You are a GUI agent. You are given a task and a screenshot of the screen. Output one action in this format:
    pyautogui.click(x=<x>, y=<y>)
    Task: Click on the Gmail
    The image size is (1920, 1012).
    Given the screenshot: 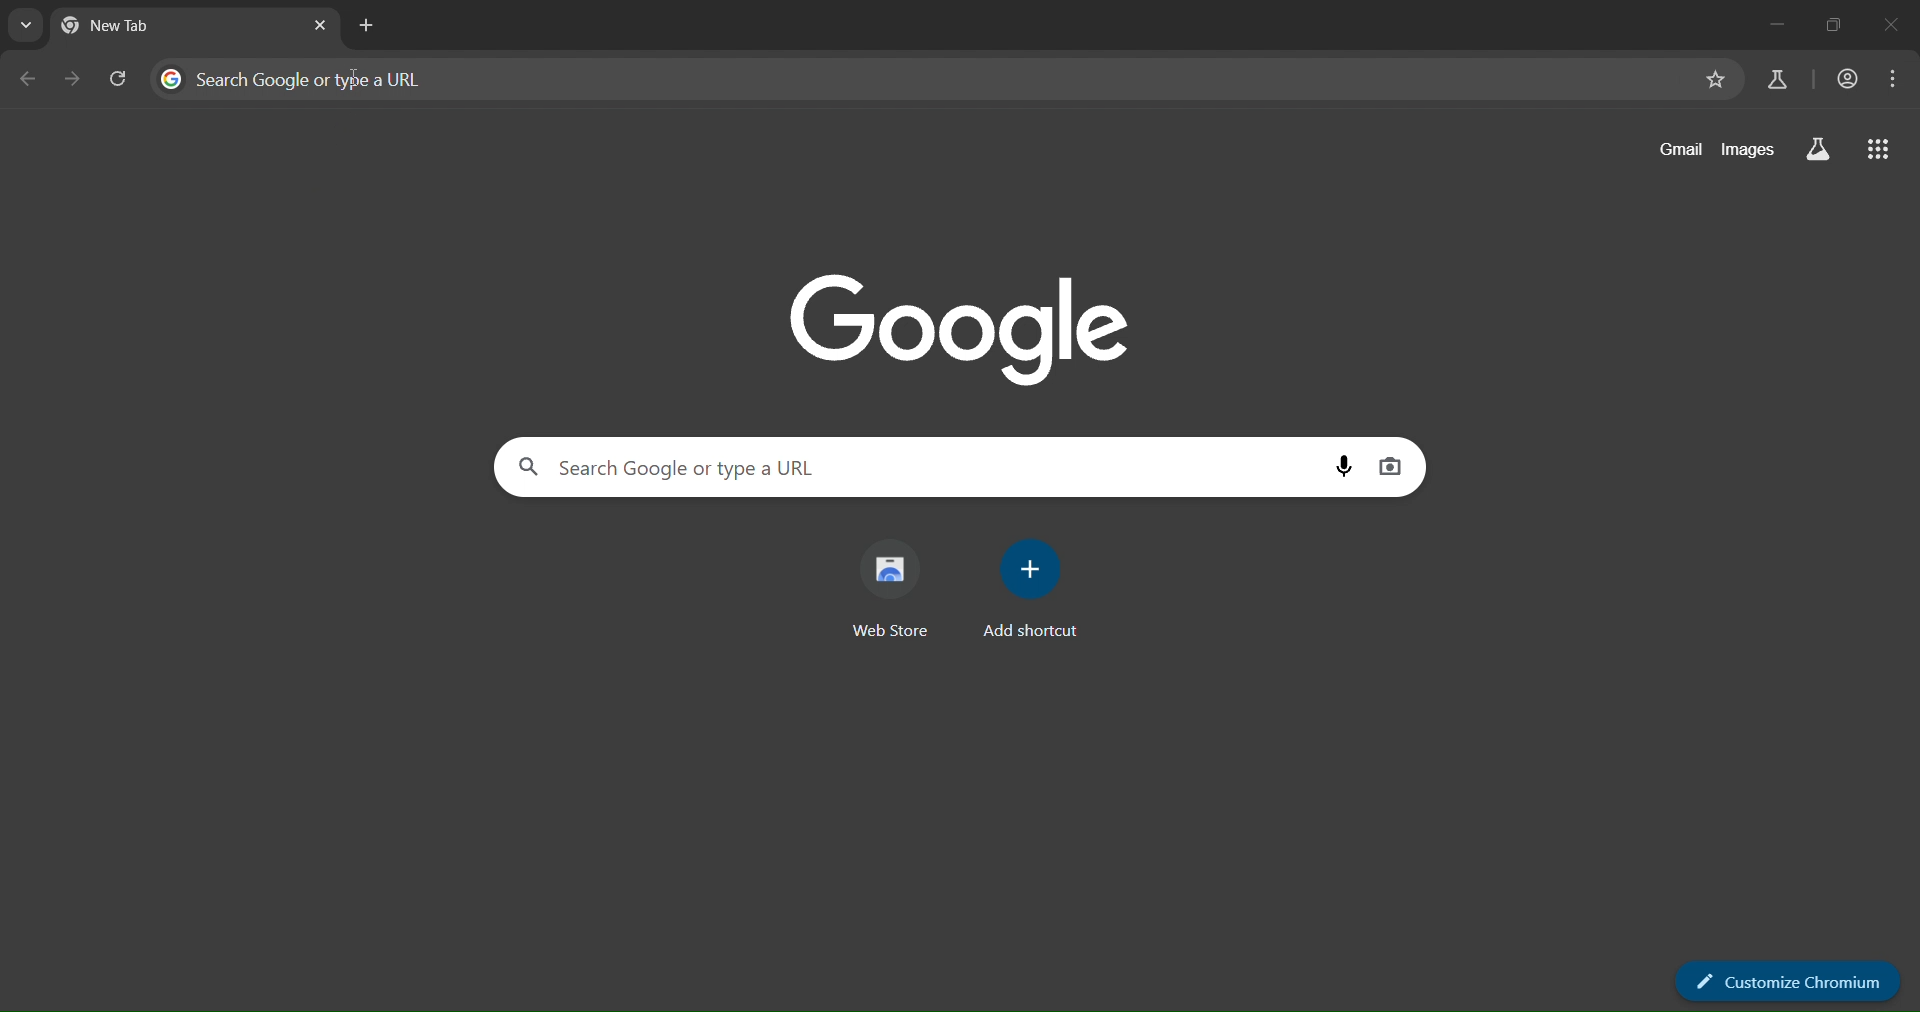 What is the action you would take?
    pyautogui.click(x=1673, y=150)
    